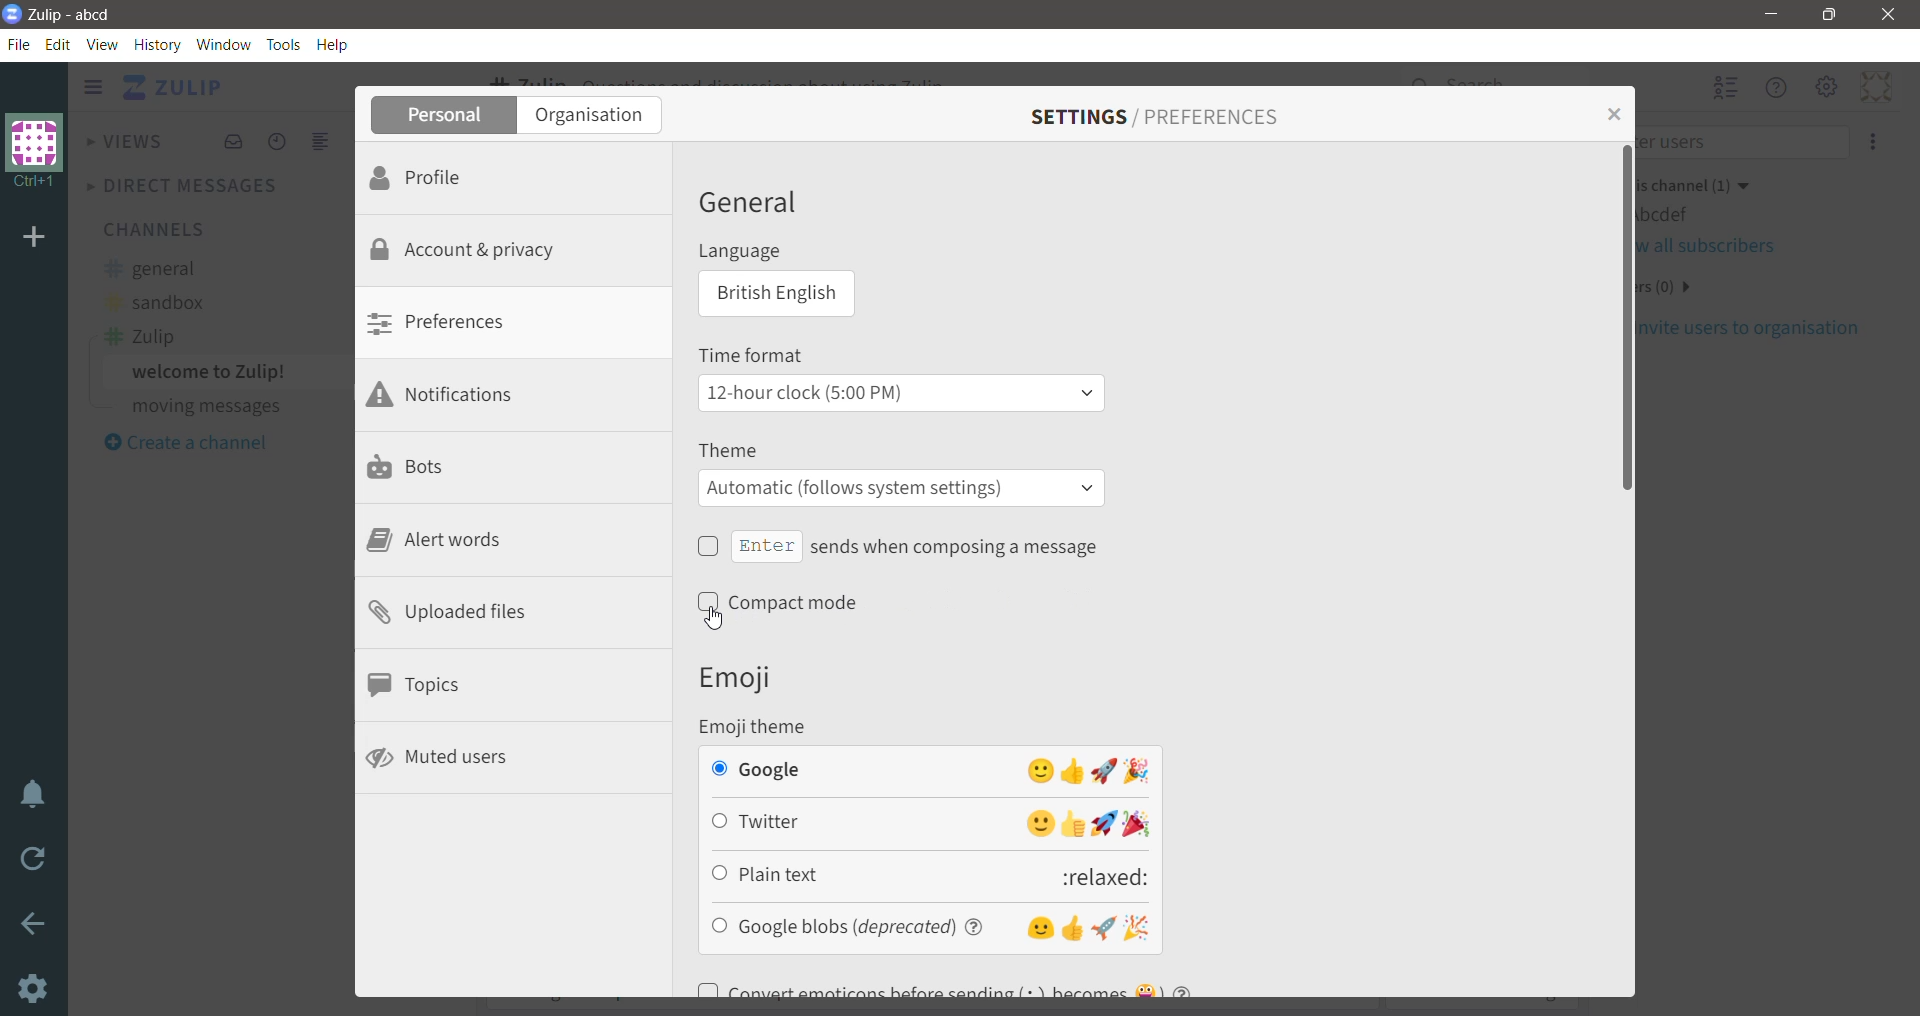 This screenshot has width=1920, height=1016. I want to click on Close, so click(1611, 113).